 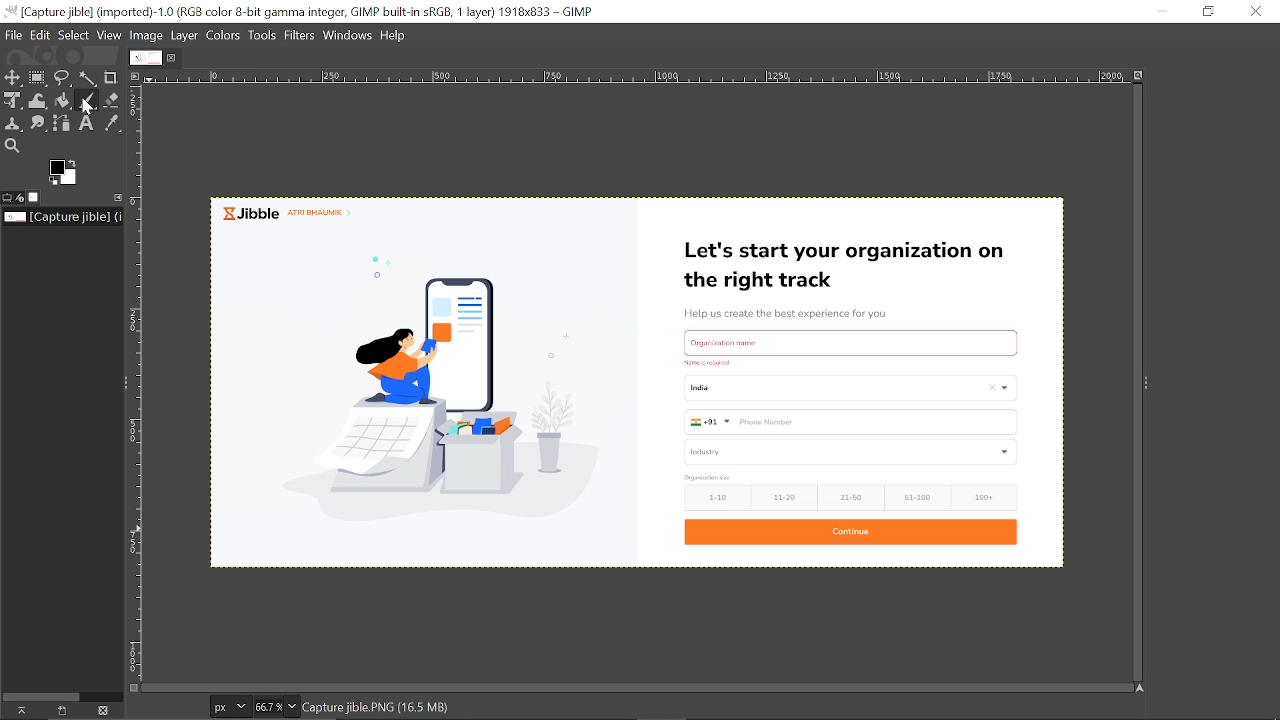 What do you see at coordinates (64, 79) in the screenshot?
I see `Free select ttol` at bounding box center [64, 79].